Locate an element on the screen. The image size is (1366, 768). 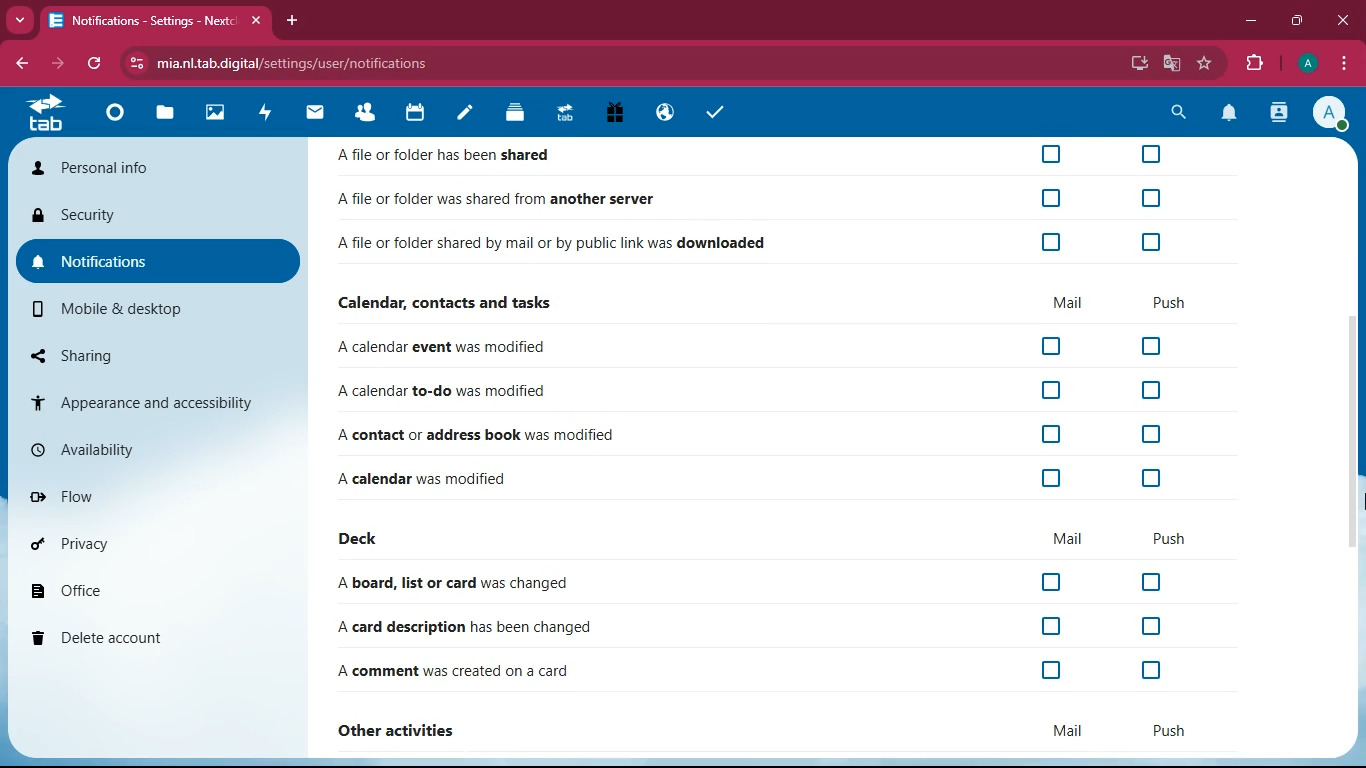
add tab is located at coordinates (293, 20).